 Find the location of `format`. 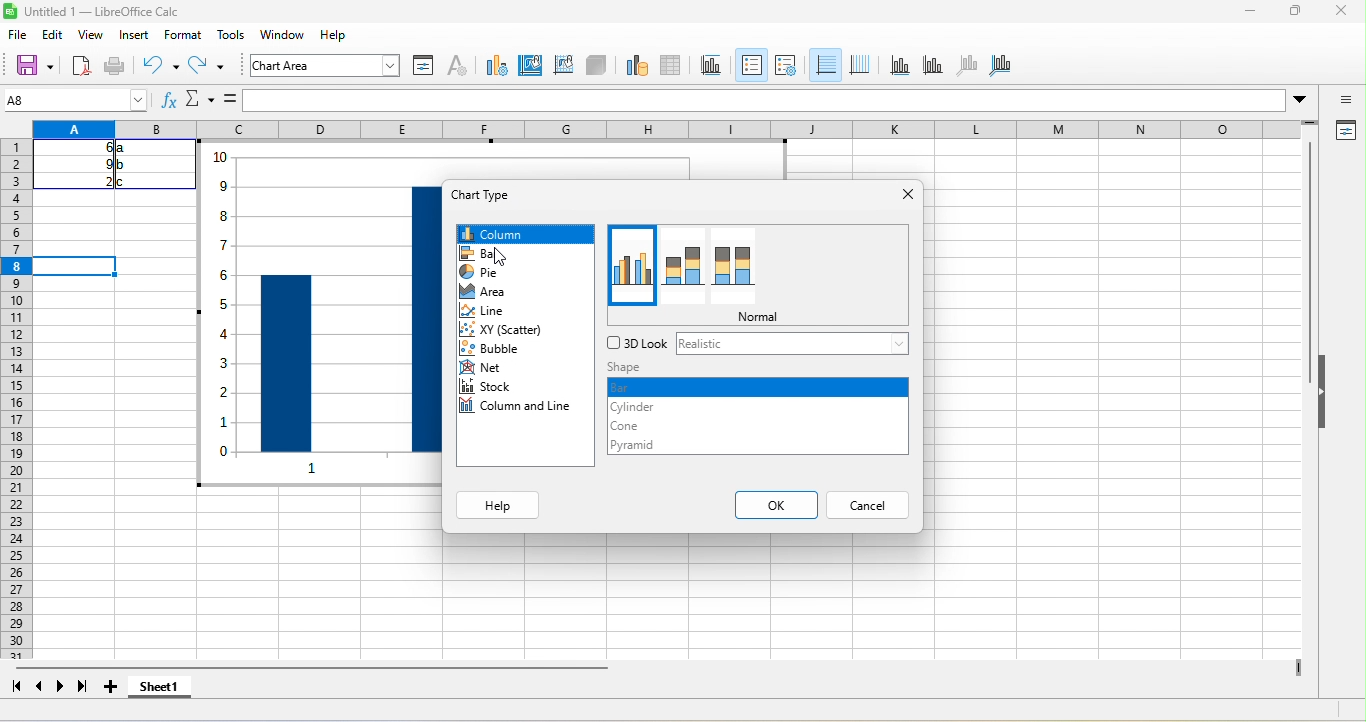

format is located at coordinates (182, 36).